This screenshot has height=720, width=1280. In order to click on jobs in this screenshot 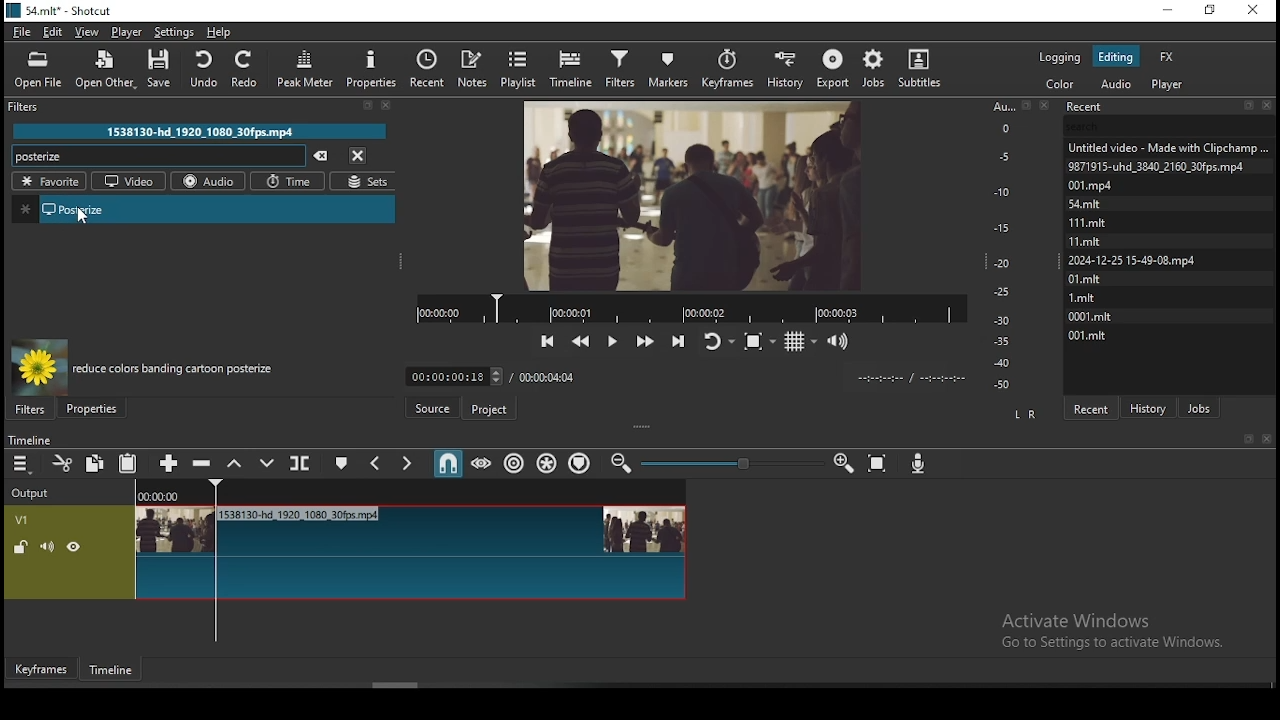, I will do `click(873, 67)`.